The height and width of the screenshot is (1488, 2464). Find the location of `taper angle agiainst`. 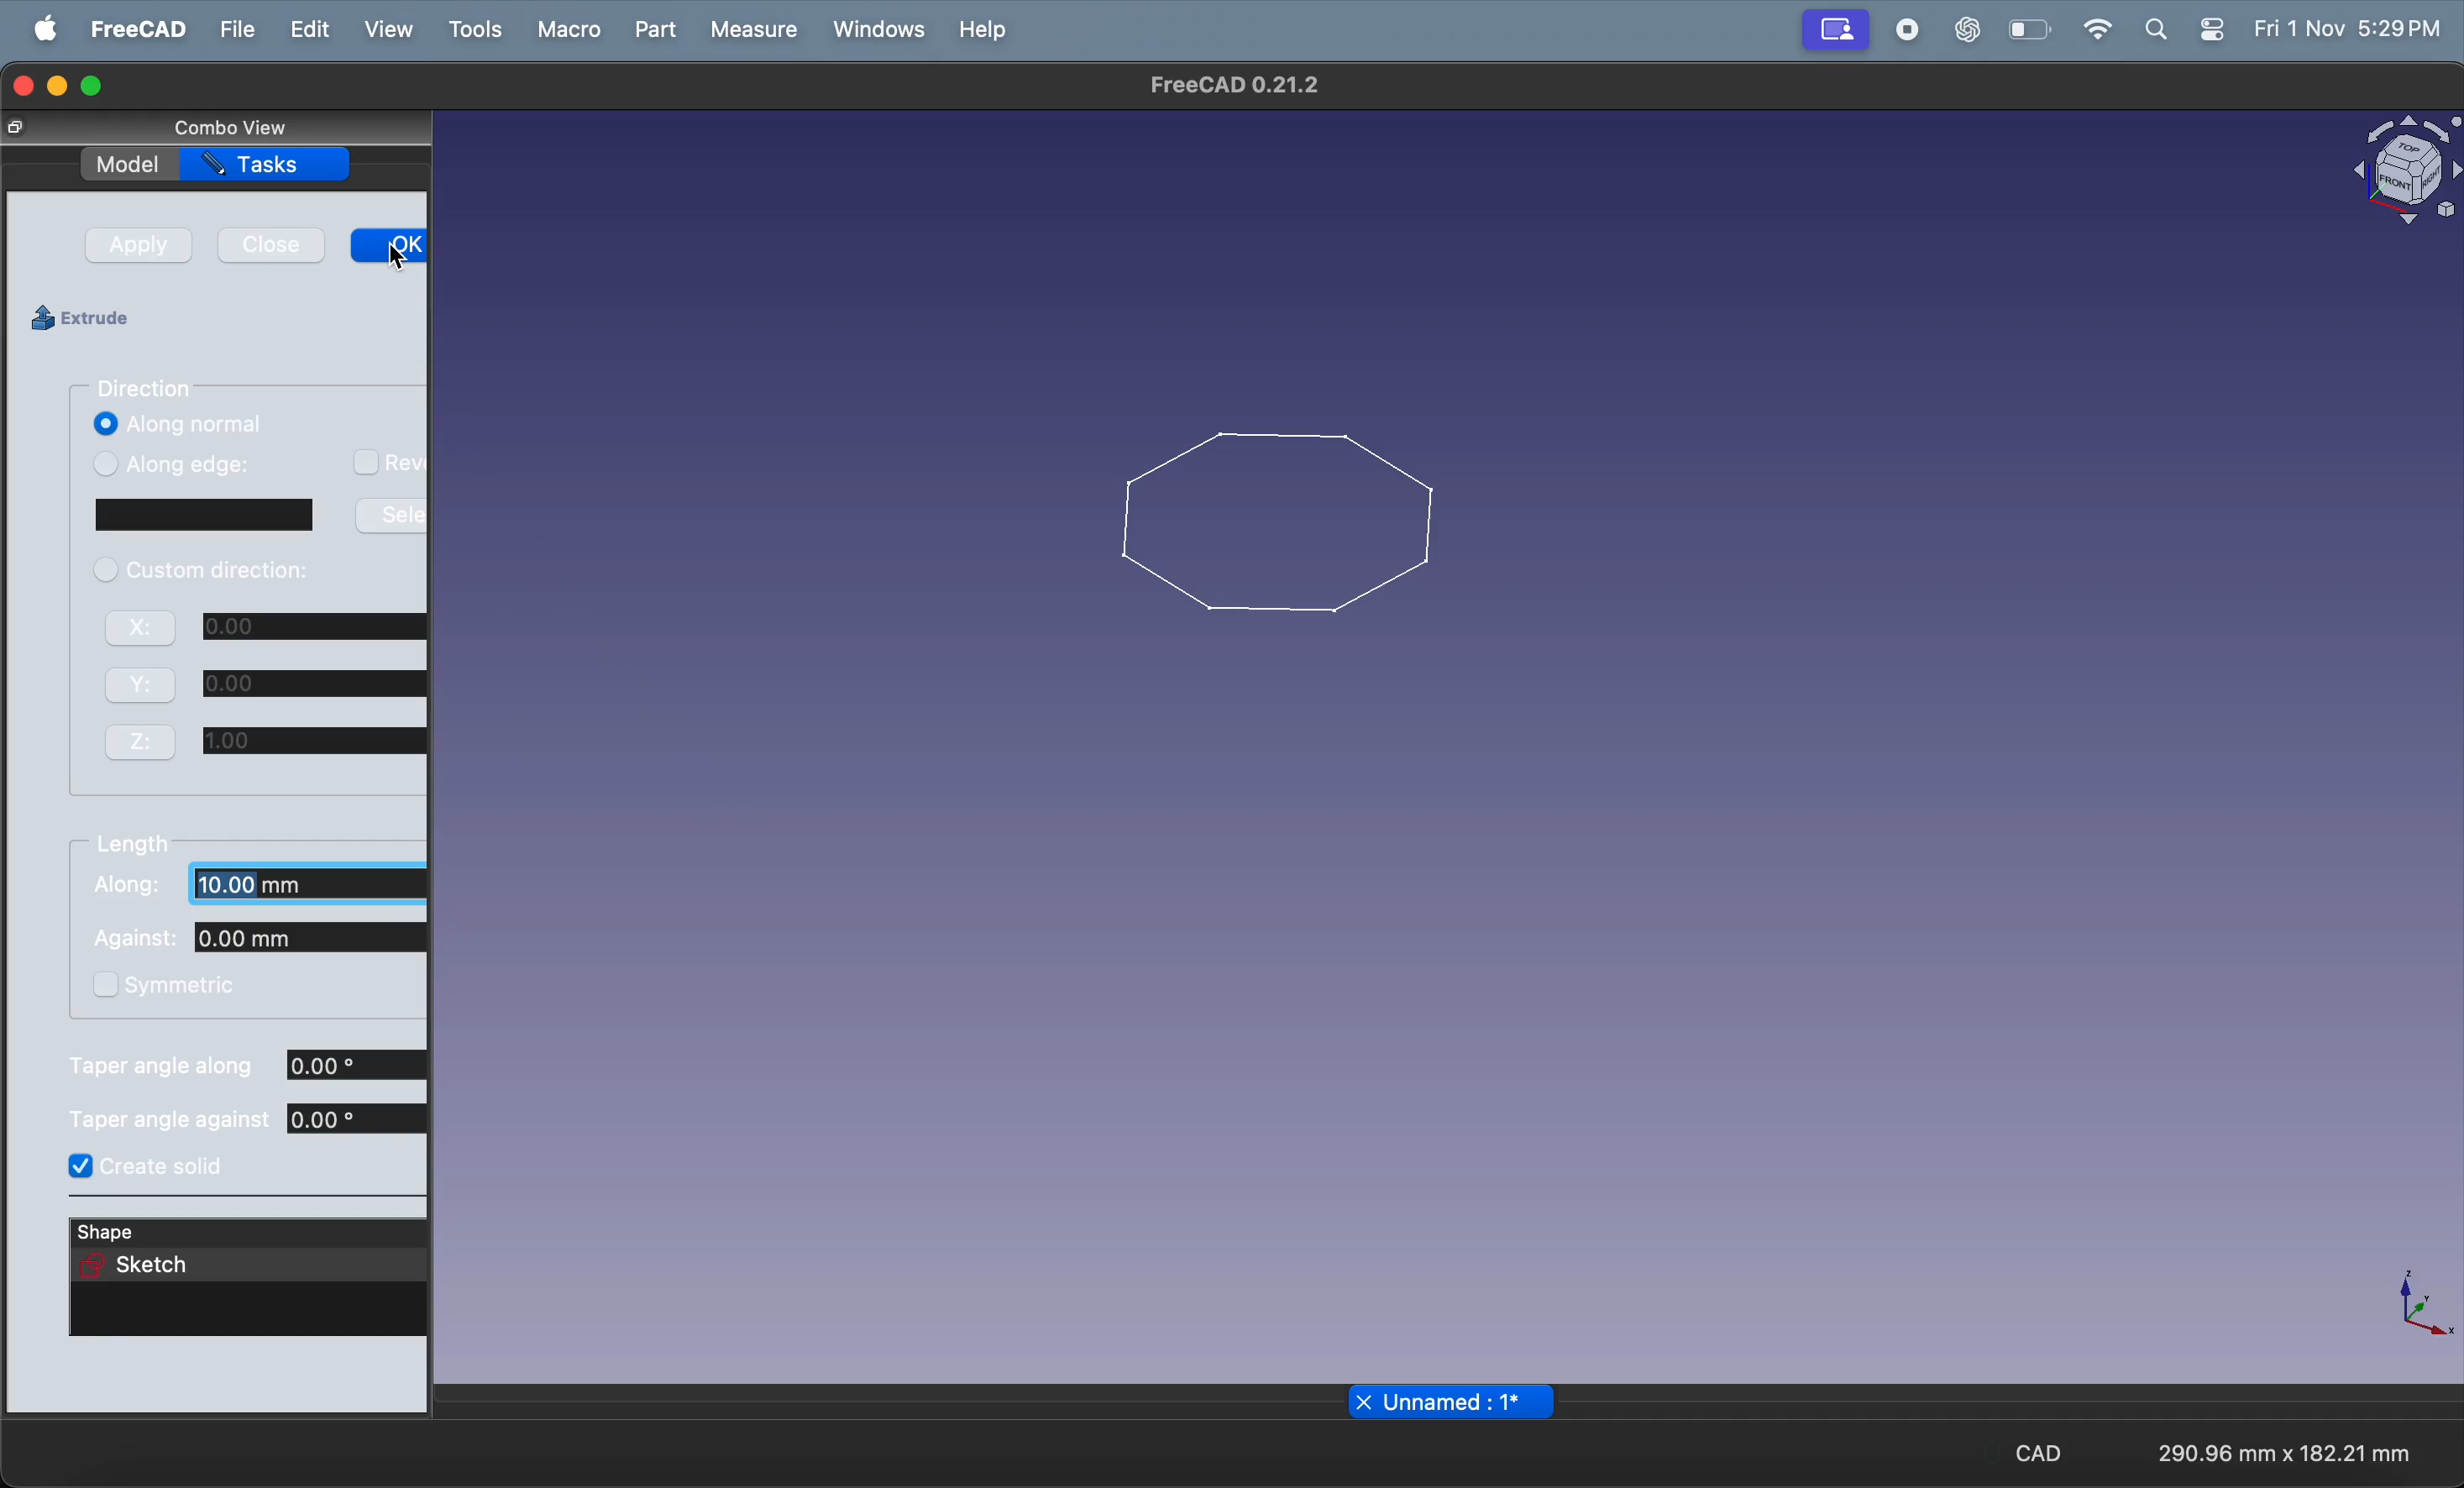

taper angle agiainst is located at coordinates (232, 1126).